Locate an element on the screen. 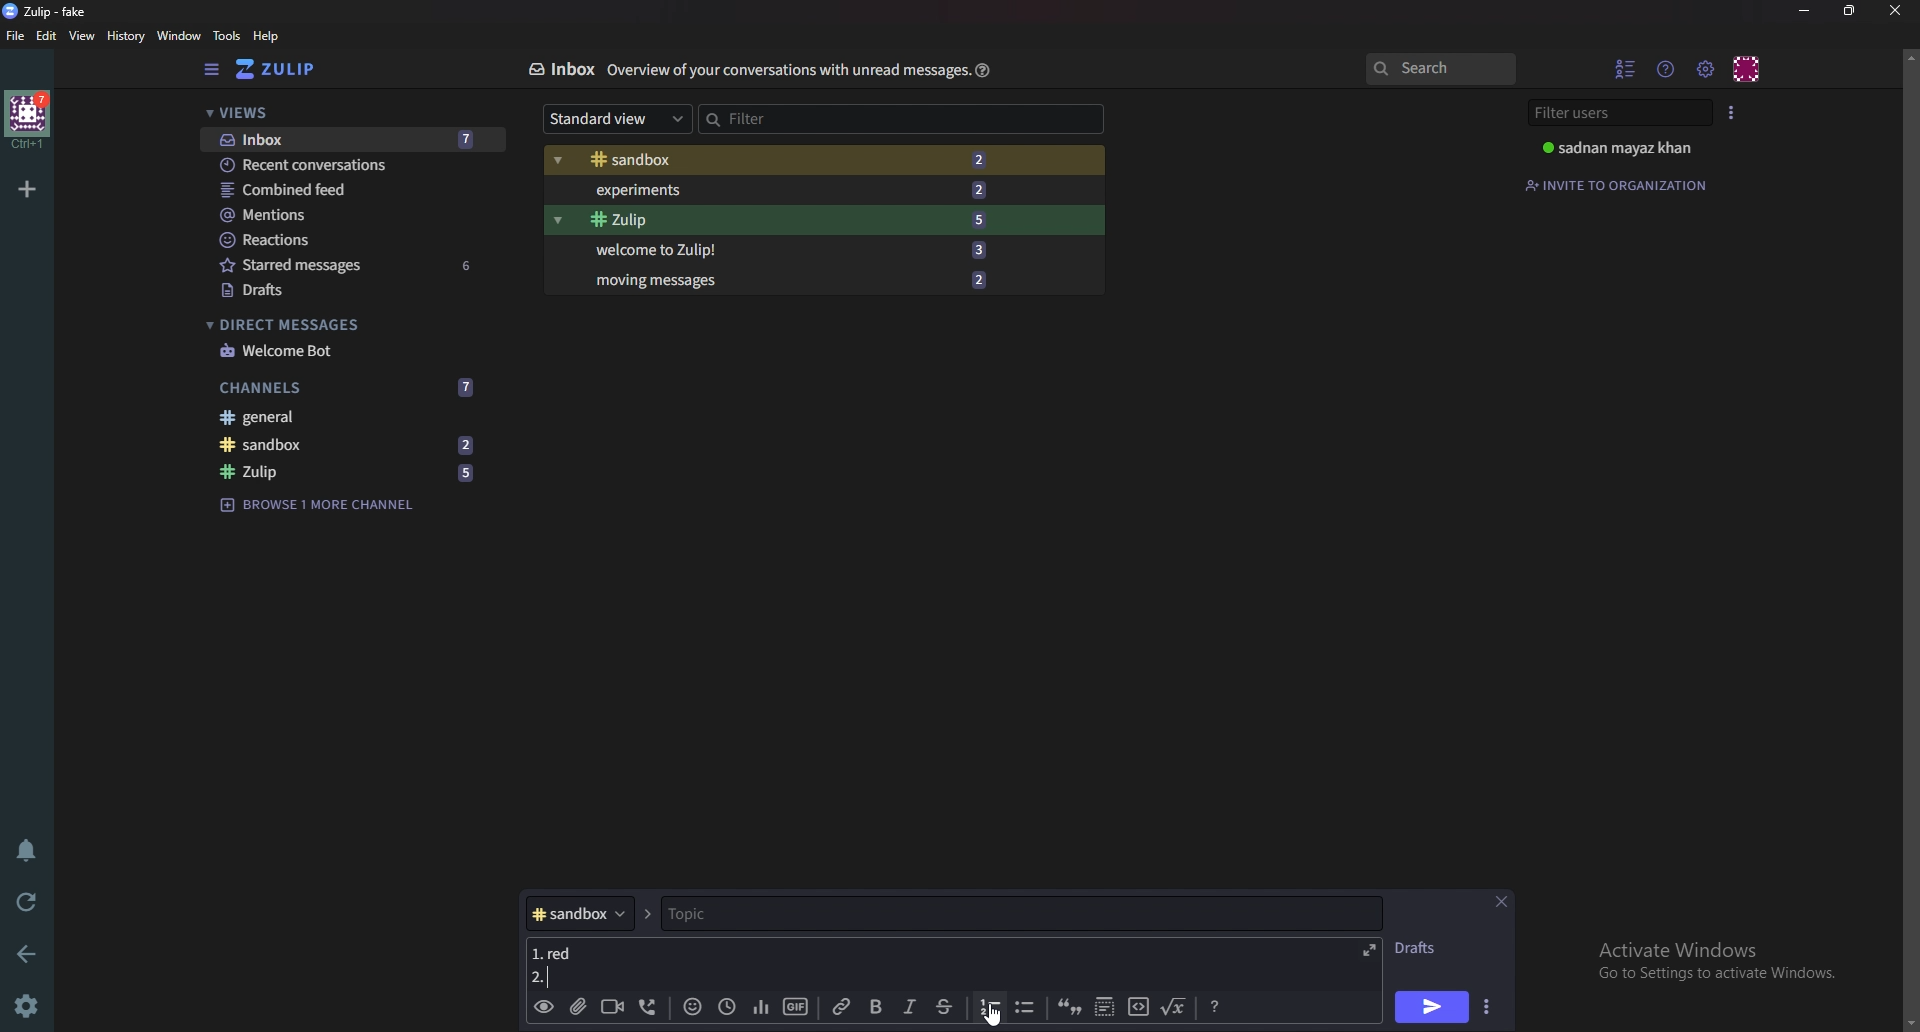  main menu is located at coordinates (1707, 68).